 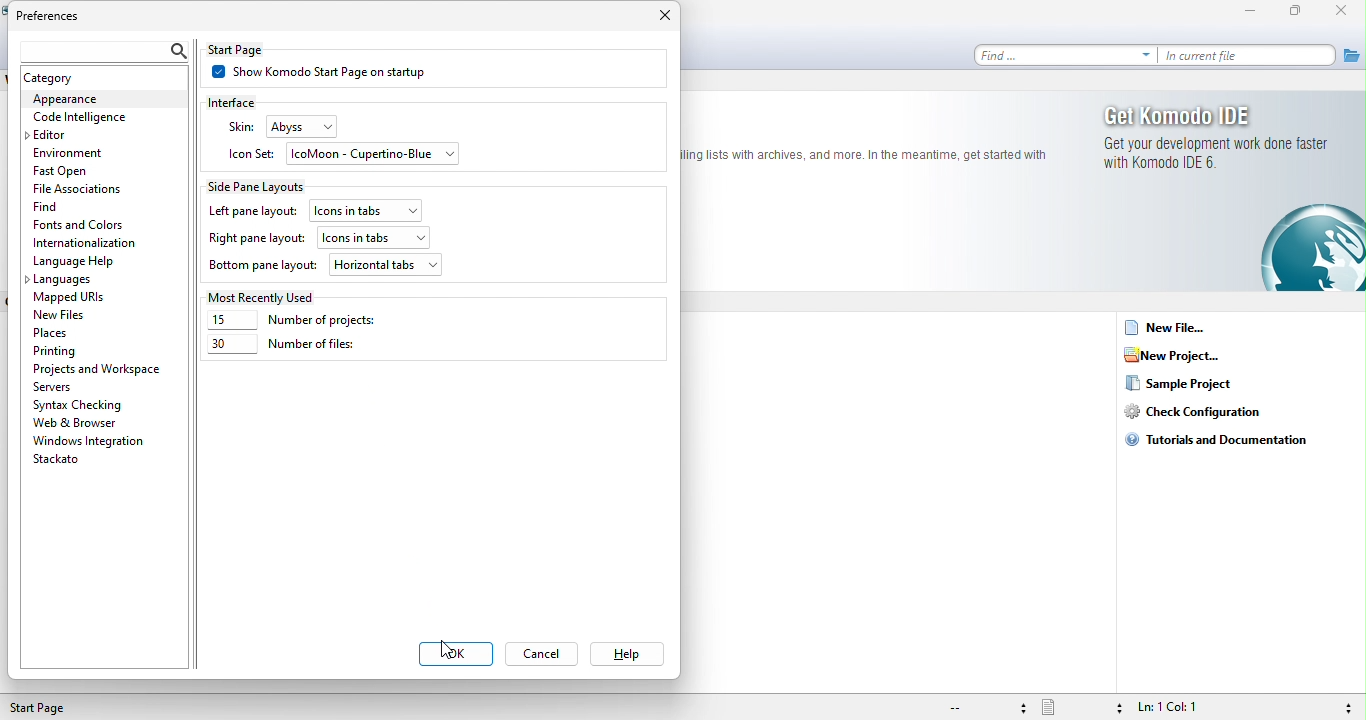 I want to click on left pane layout, so click(x=252, y=212).